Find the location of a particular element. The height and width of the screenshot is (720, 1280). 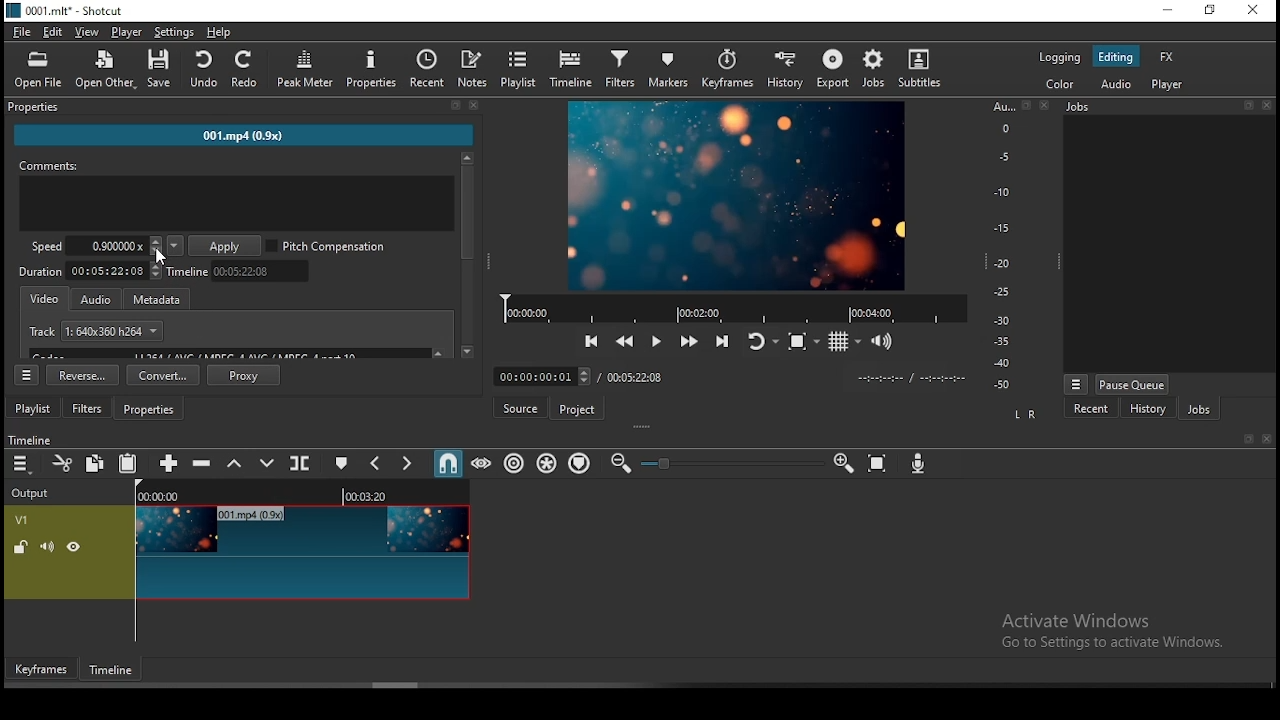

properties is located at coordinates (372, 69).